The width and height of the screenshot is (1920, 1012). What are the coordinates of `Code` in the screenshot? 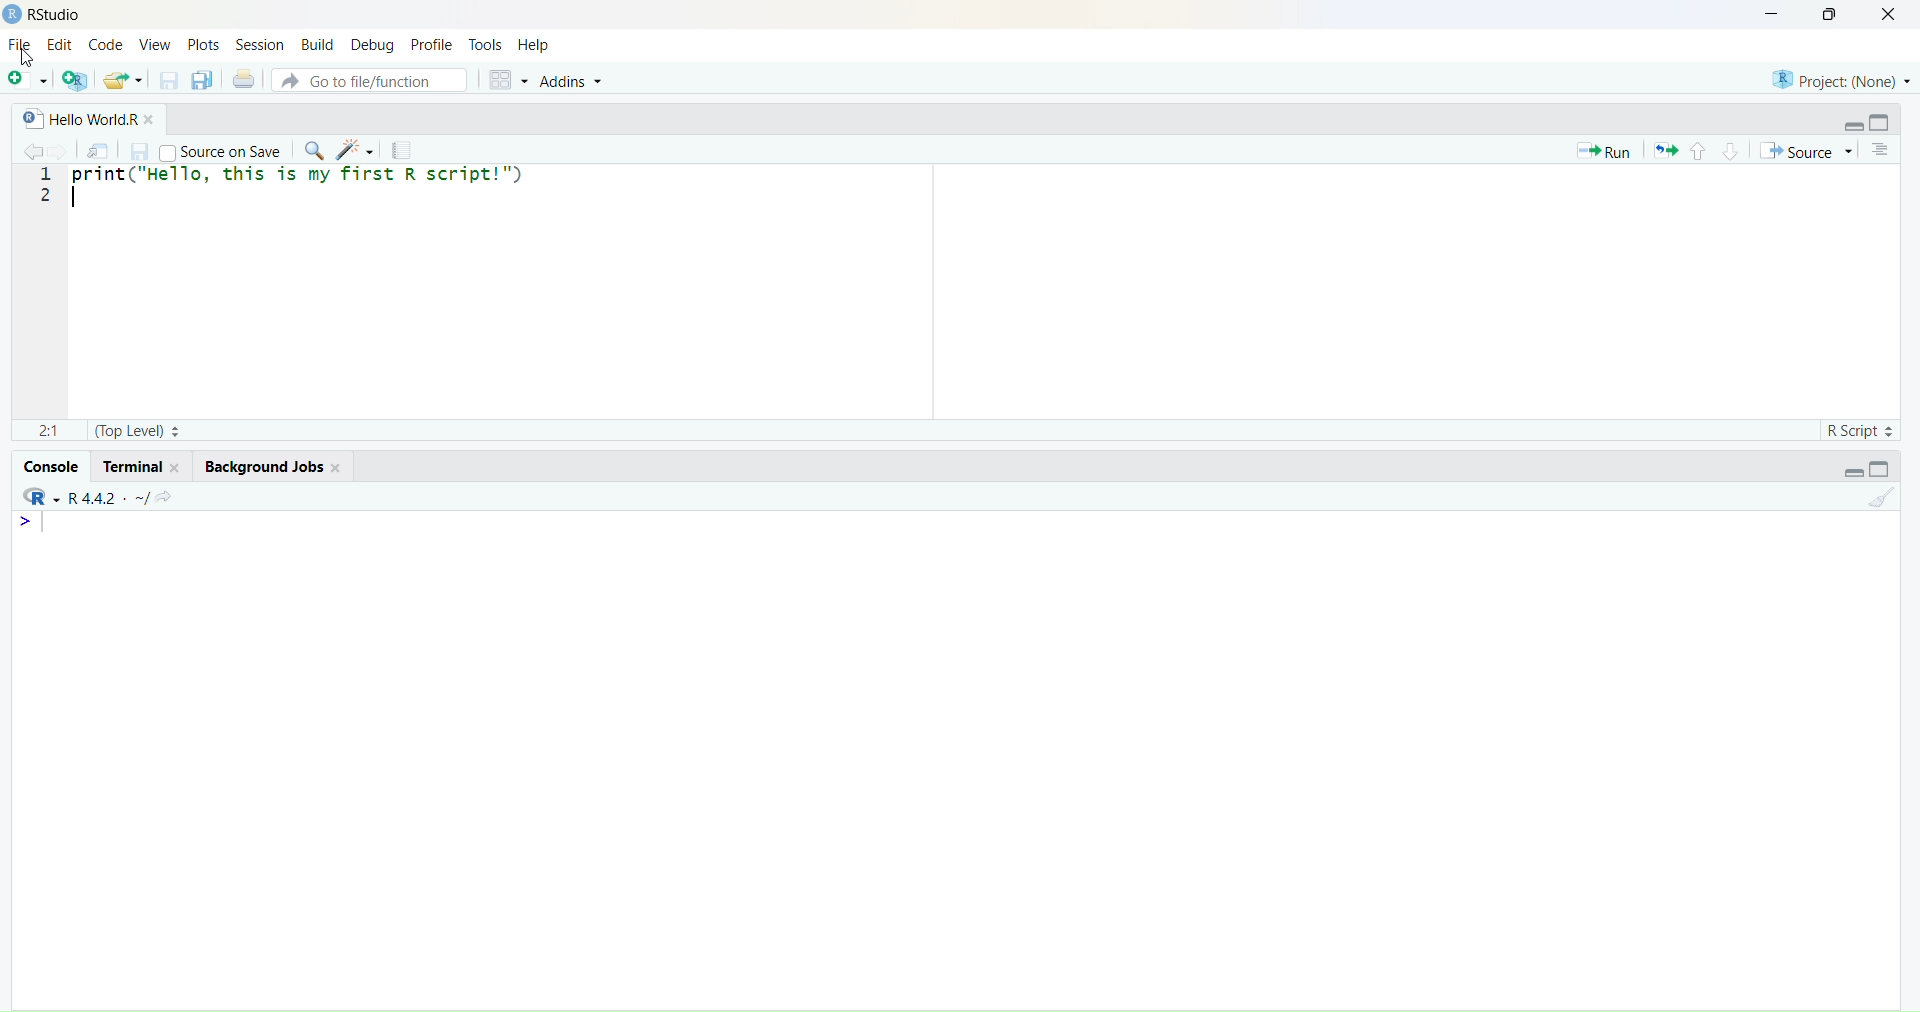 It's located at (107, 46).